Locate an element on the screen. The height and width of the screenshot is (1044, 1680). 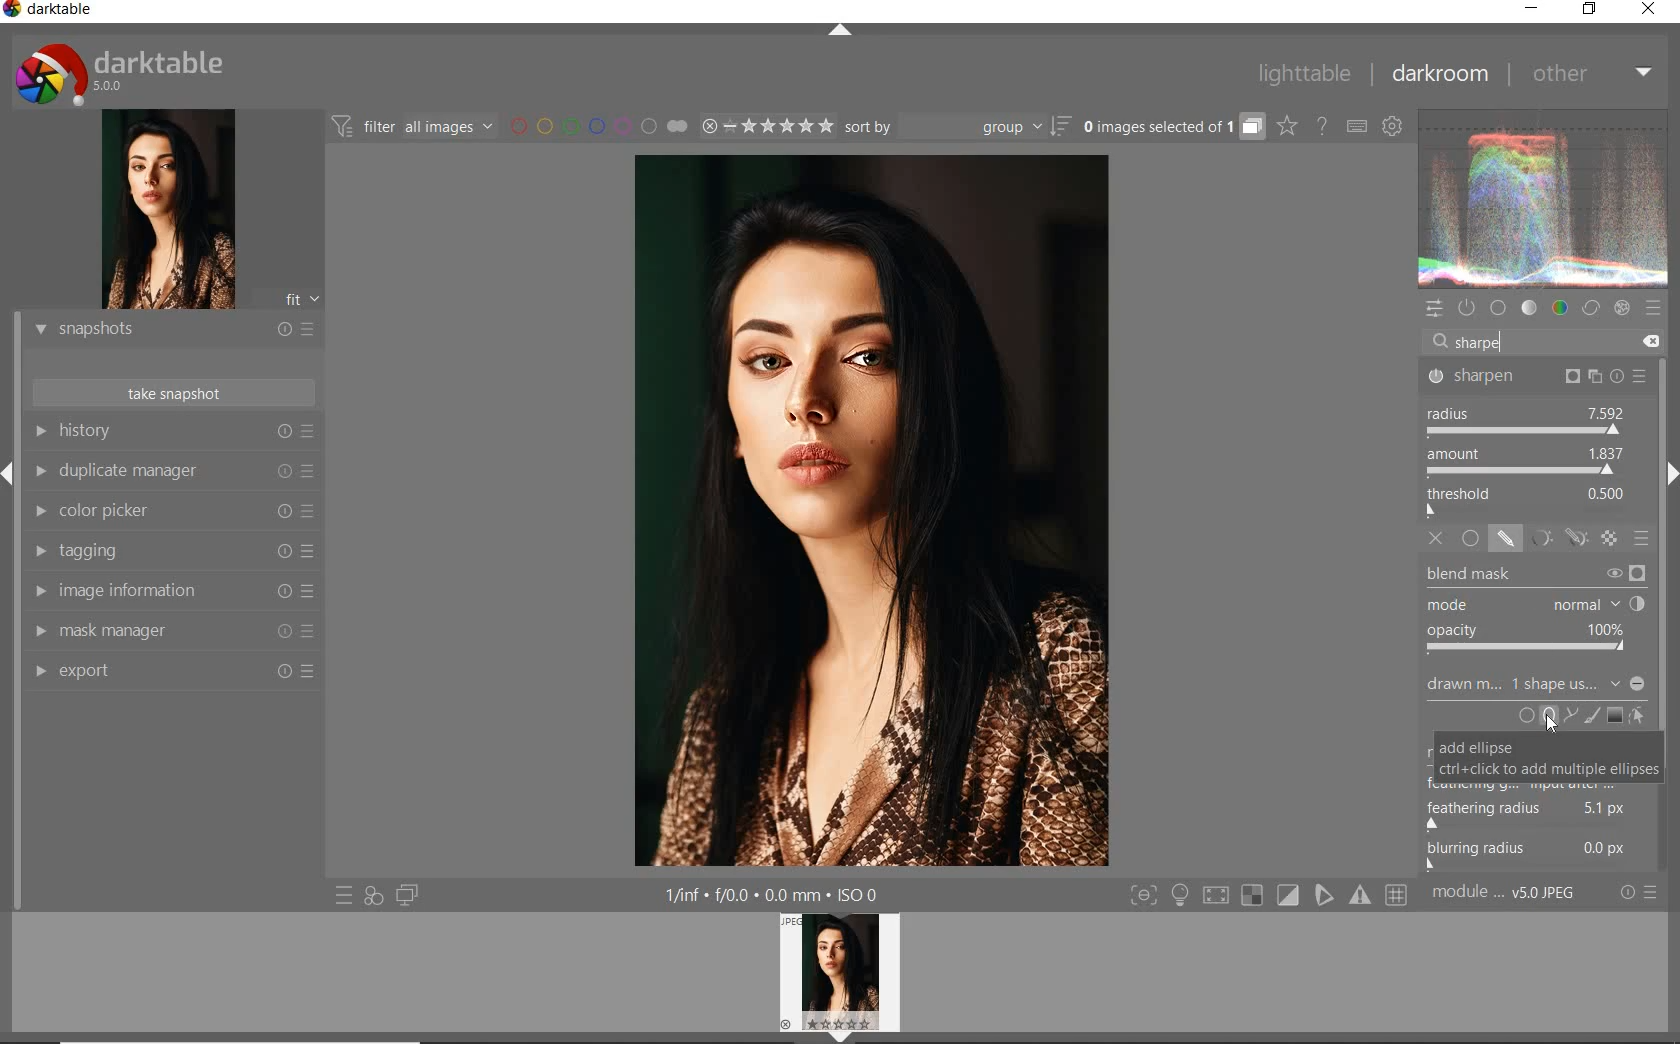
filter by image color is located at coordinates (598, 125).